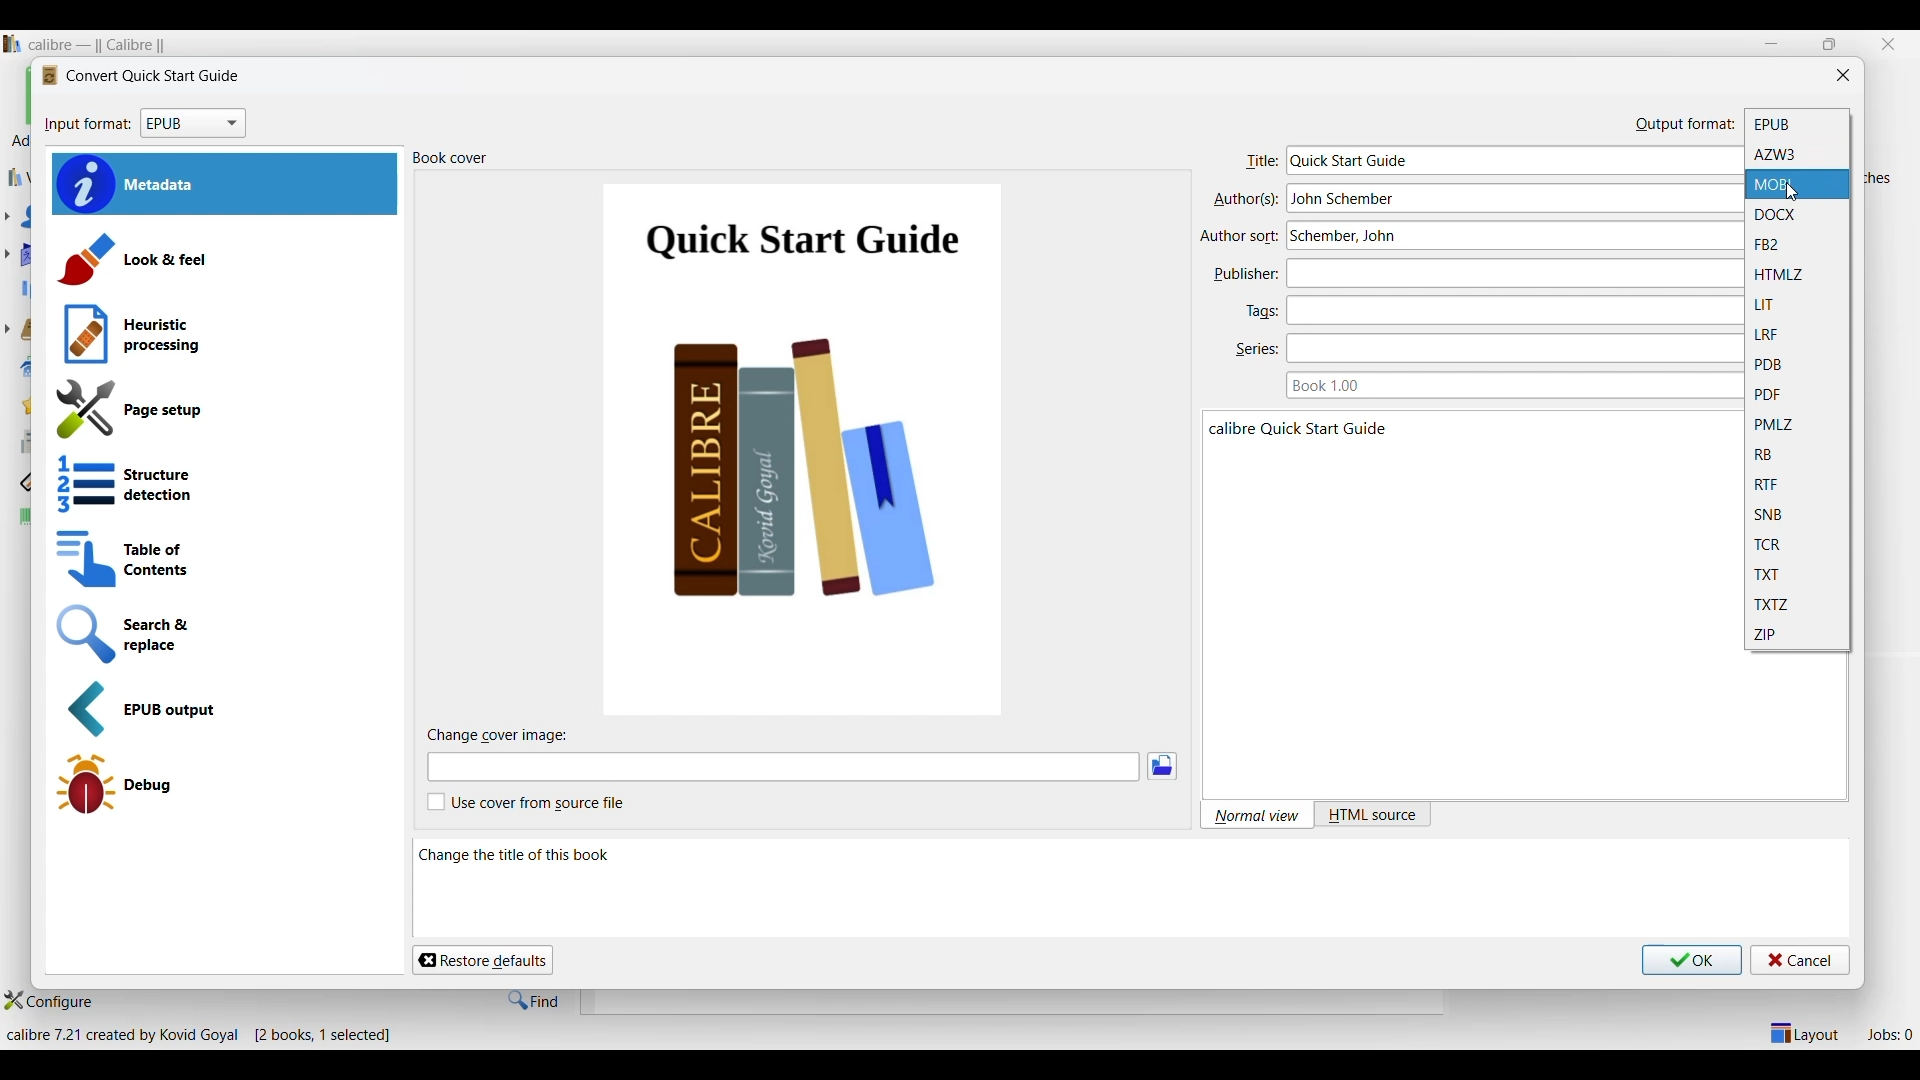  Describe the element at coordinates (220, 784) in the screenshot. I see `Debug` at that location.